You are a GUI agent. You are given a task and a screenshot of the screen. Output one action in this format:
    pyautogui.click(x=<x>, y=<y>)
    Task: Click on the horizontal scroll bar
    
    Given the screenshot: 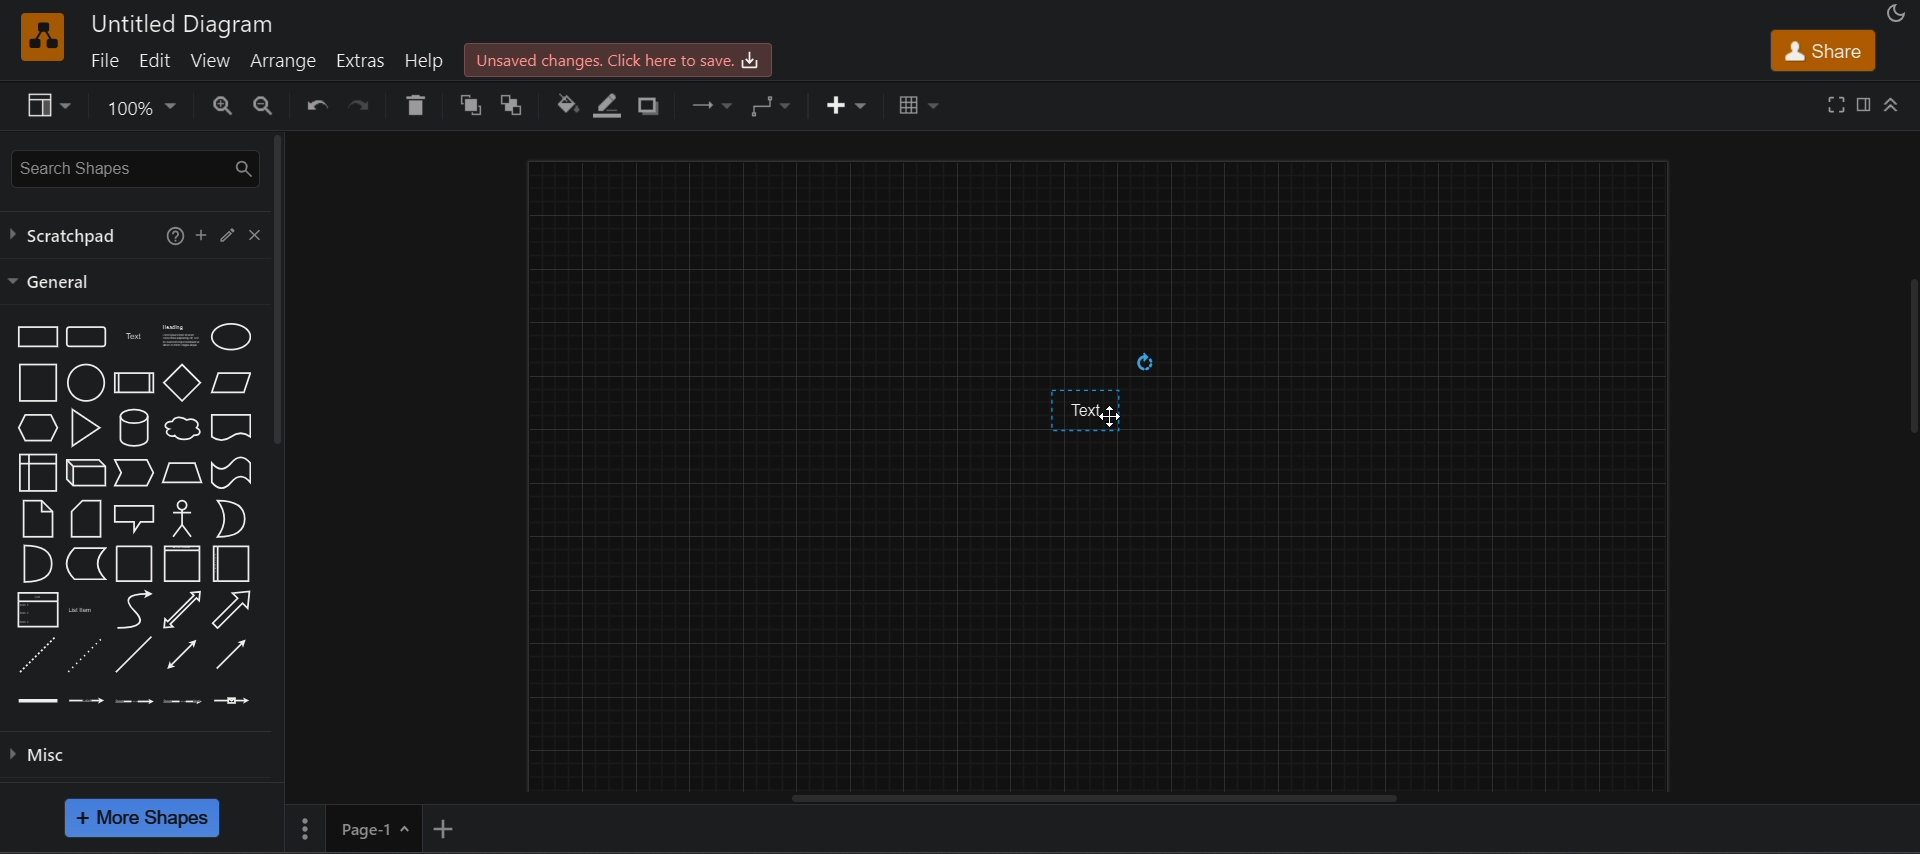 What is the action you would take?
    pyautogui.click(x=1092, y=798)
    